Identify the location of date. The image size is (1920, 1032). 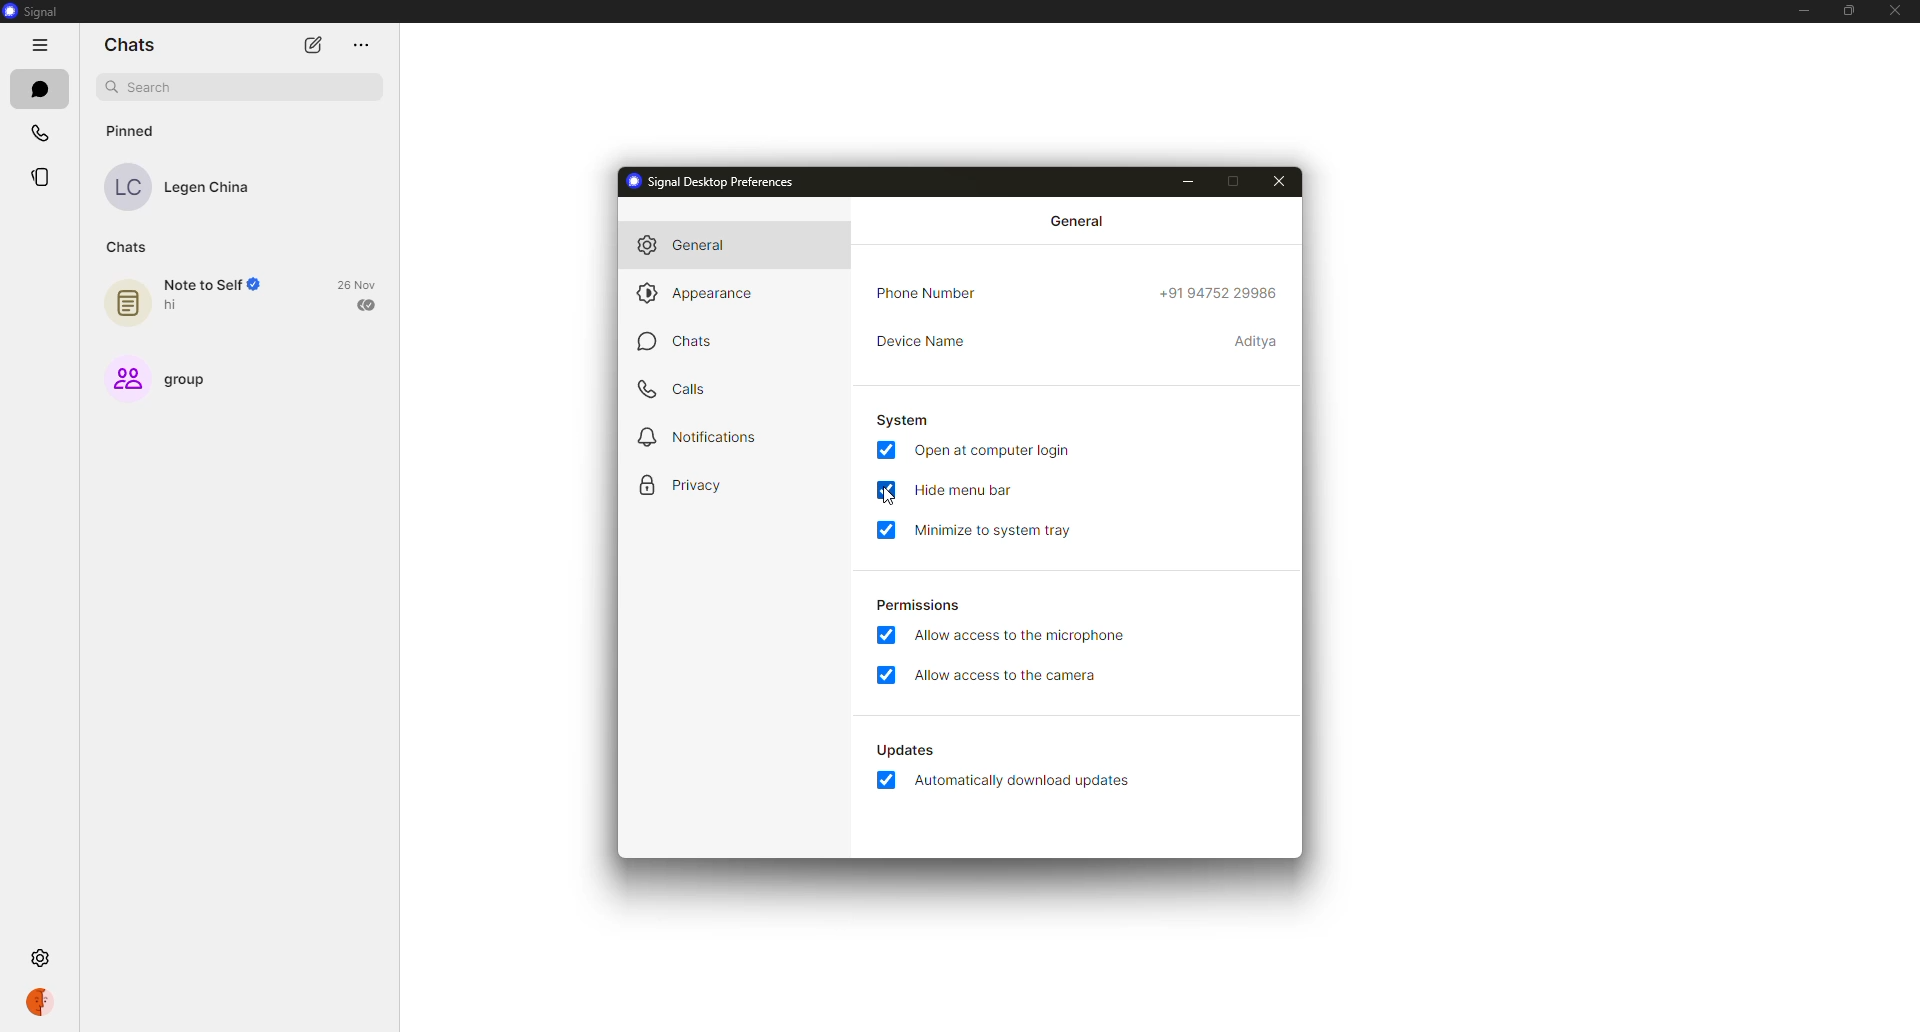
(357, 284).